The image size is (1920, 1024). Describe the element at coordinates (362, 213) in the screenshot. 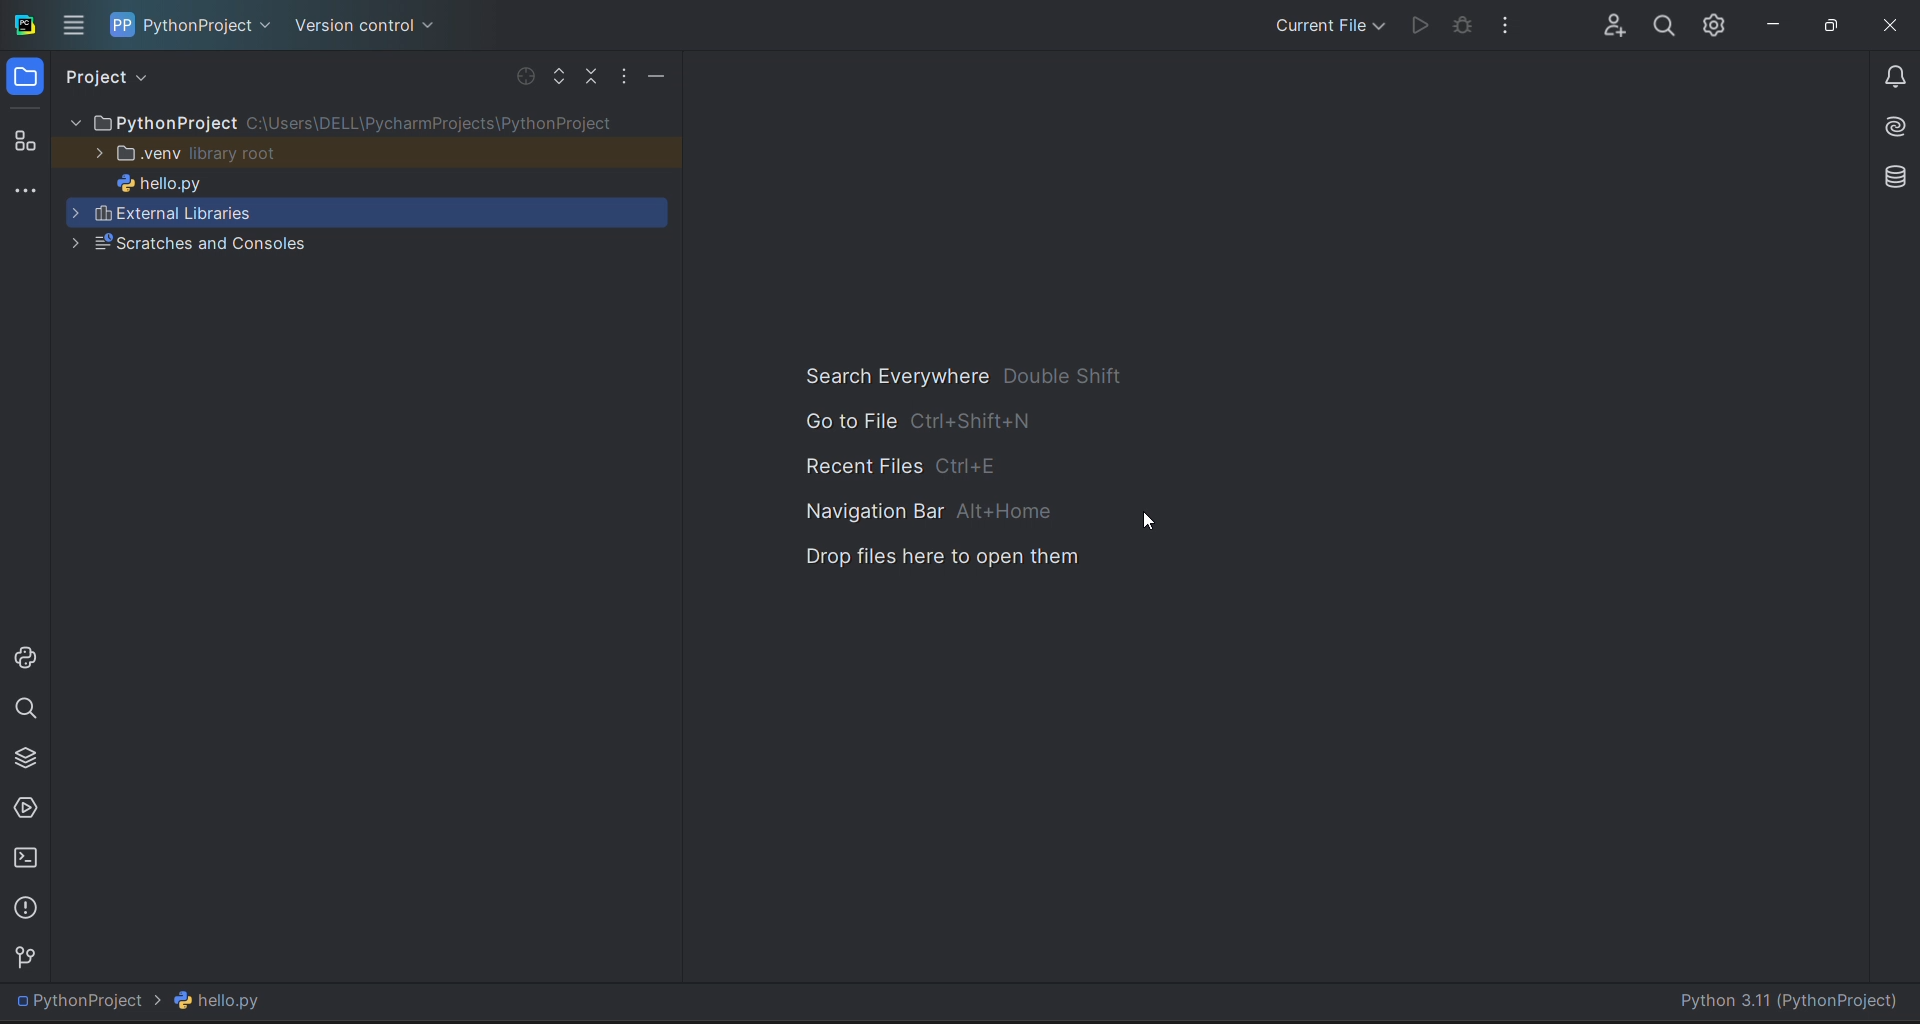

I see `External libraries` at that location.